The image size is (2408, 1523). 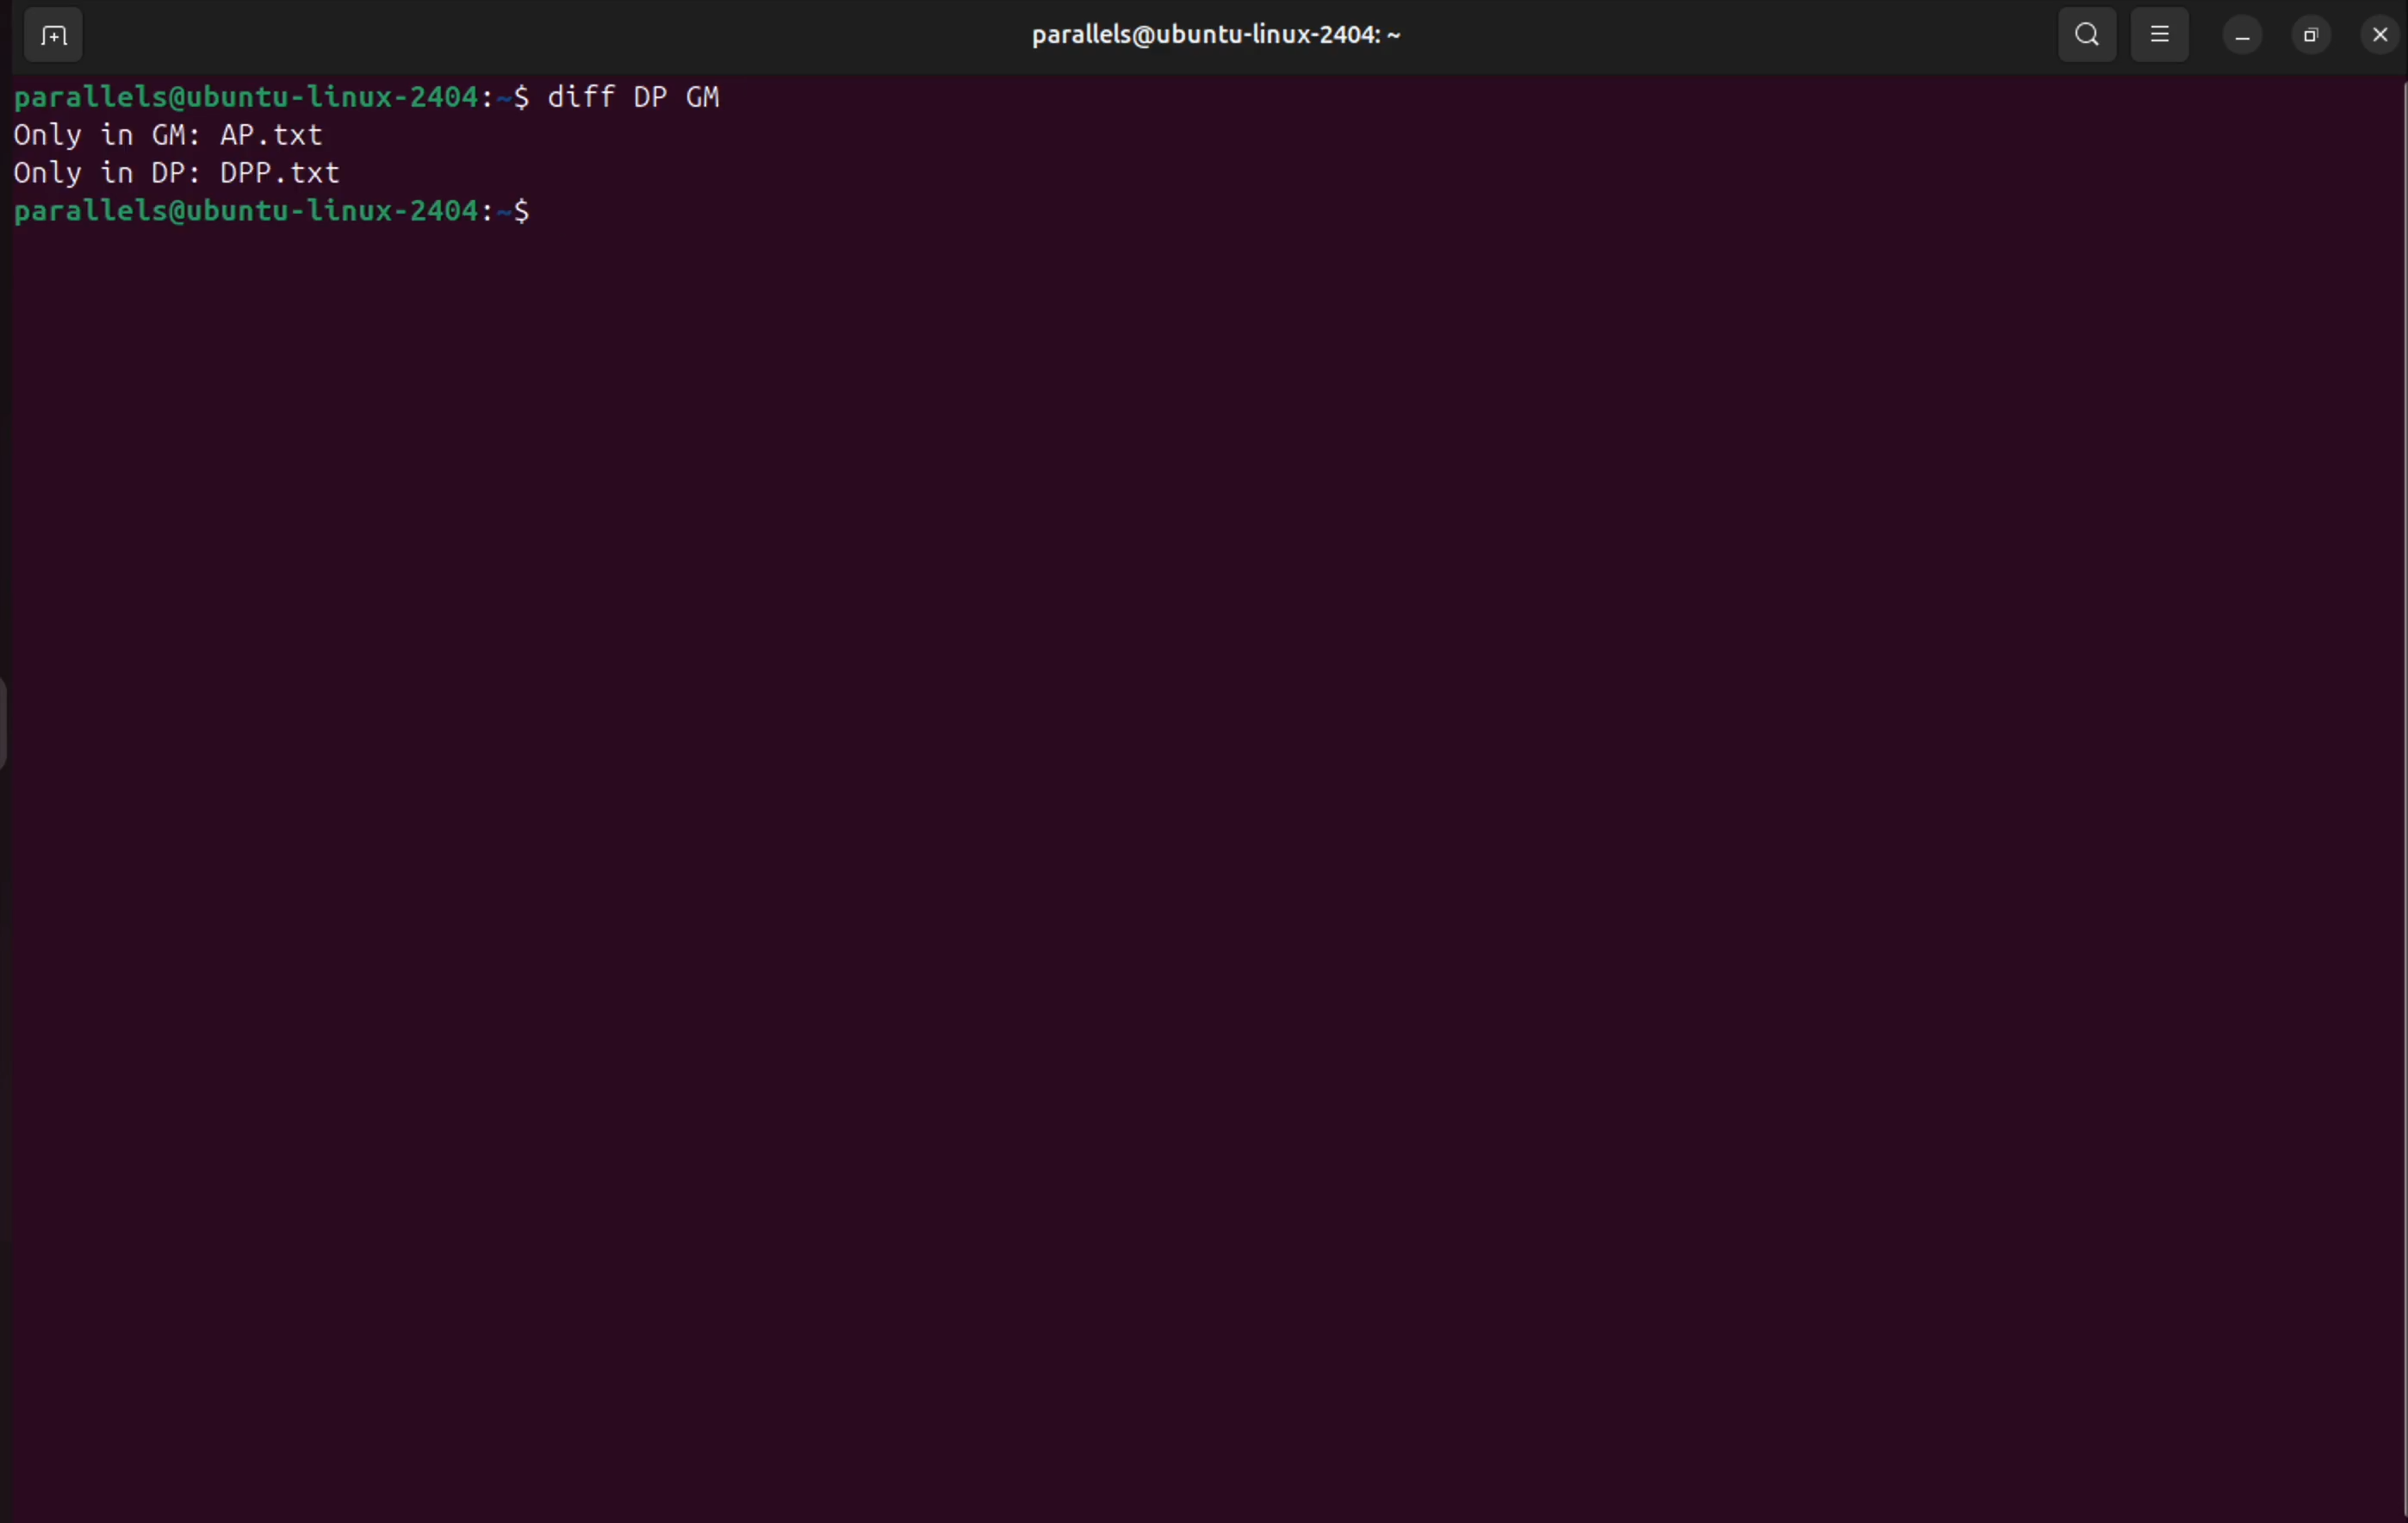 I want to click on add terminal, so click(x=50, y=40).